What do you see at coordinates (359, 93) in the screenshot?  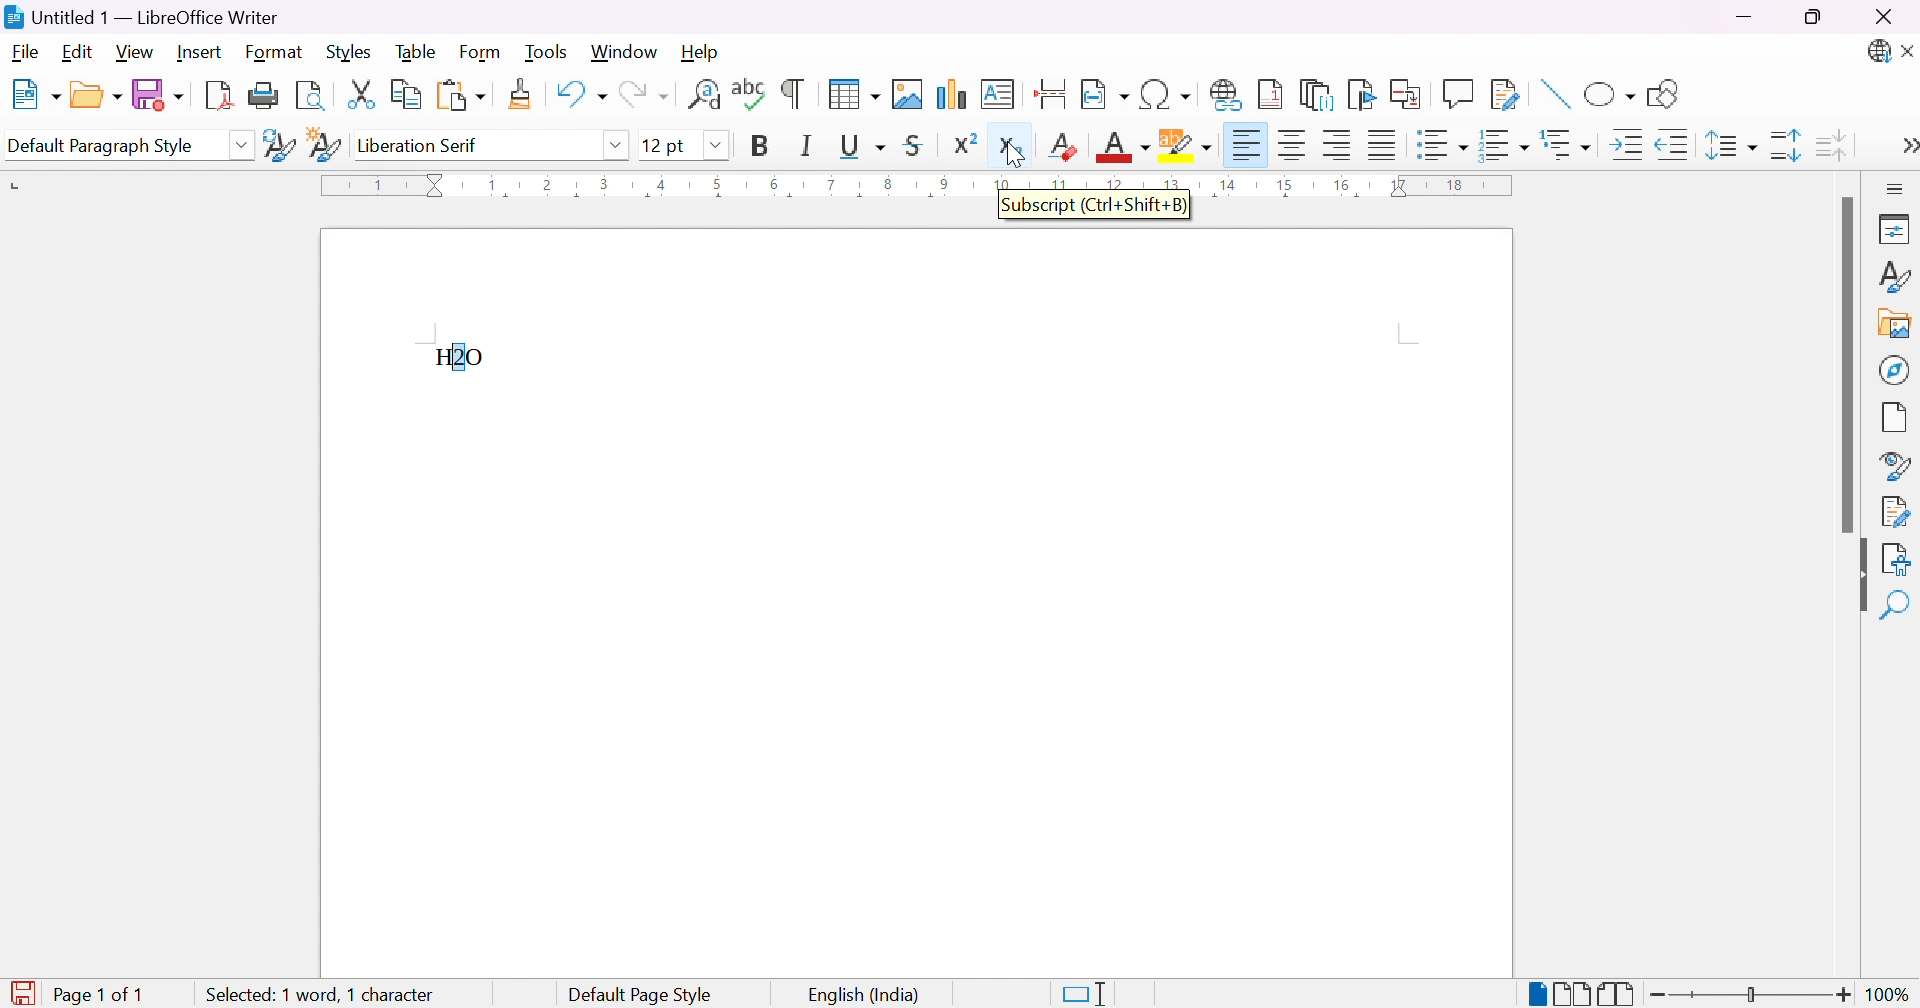 I see `Cut` at bounding box center [359, 93].